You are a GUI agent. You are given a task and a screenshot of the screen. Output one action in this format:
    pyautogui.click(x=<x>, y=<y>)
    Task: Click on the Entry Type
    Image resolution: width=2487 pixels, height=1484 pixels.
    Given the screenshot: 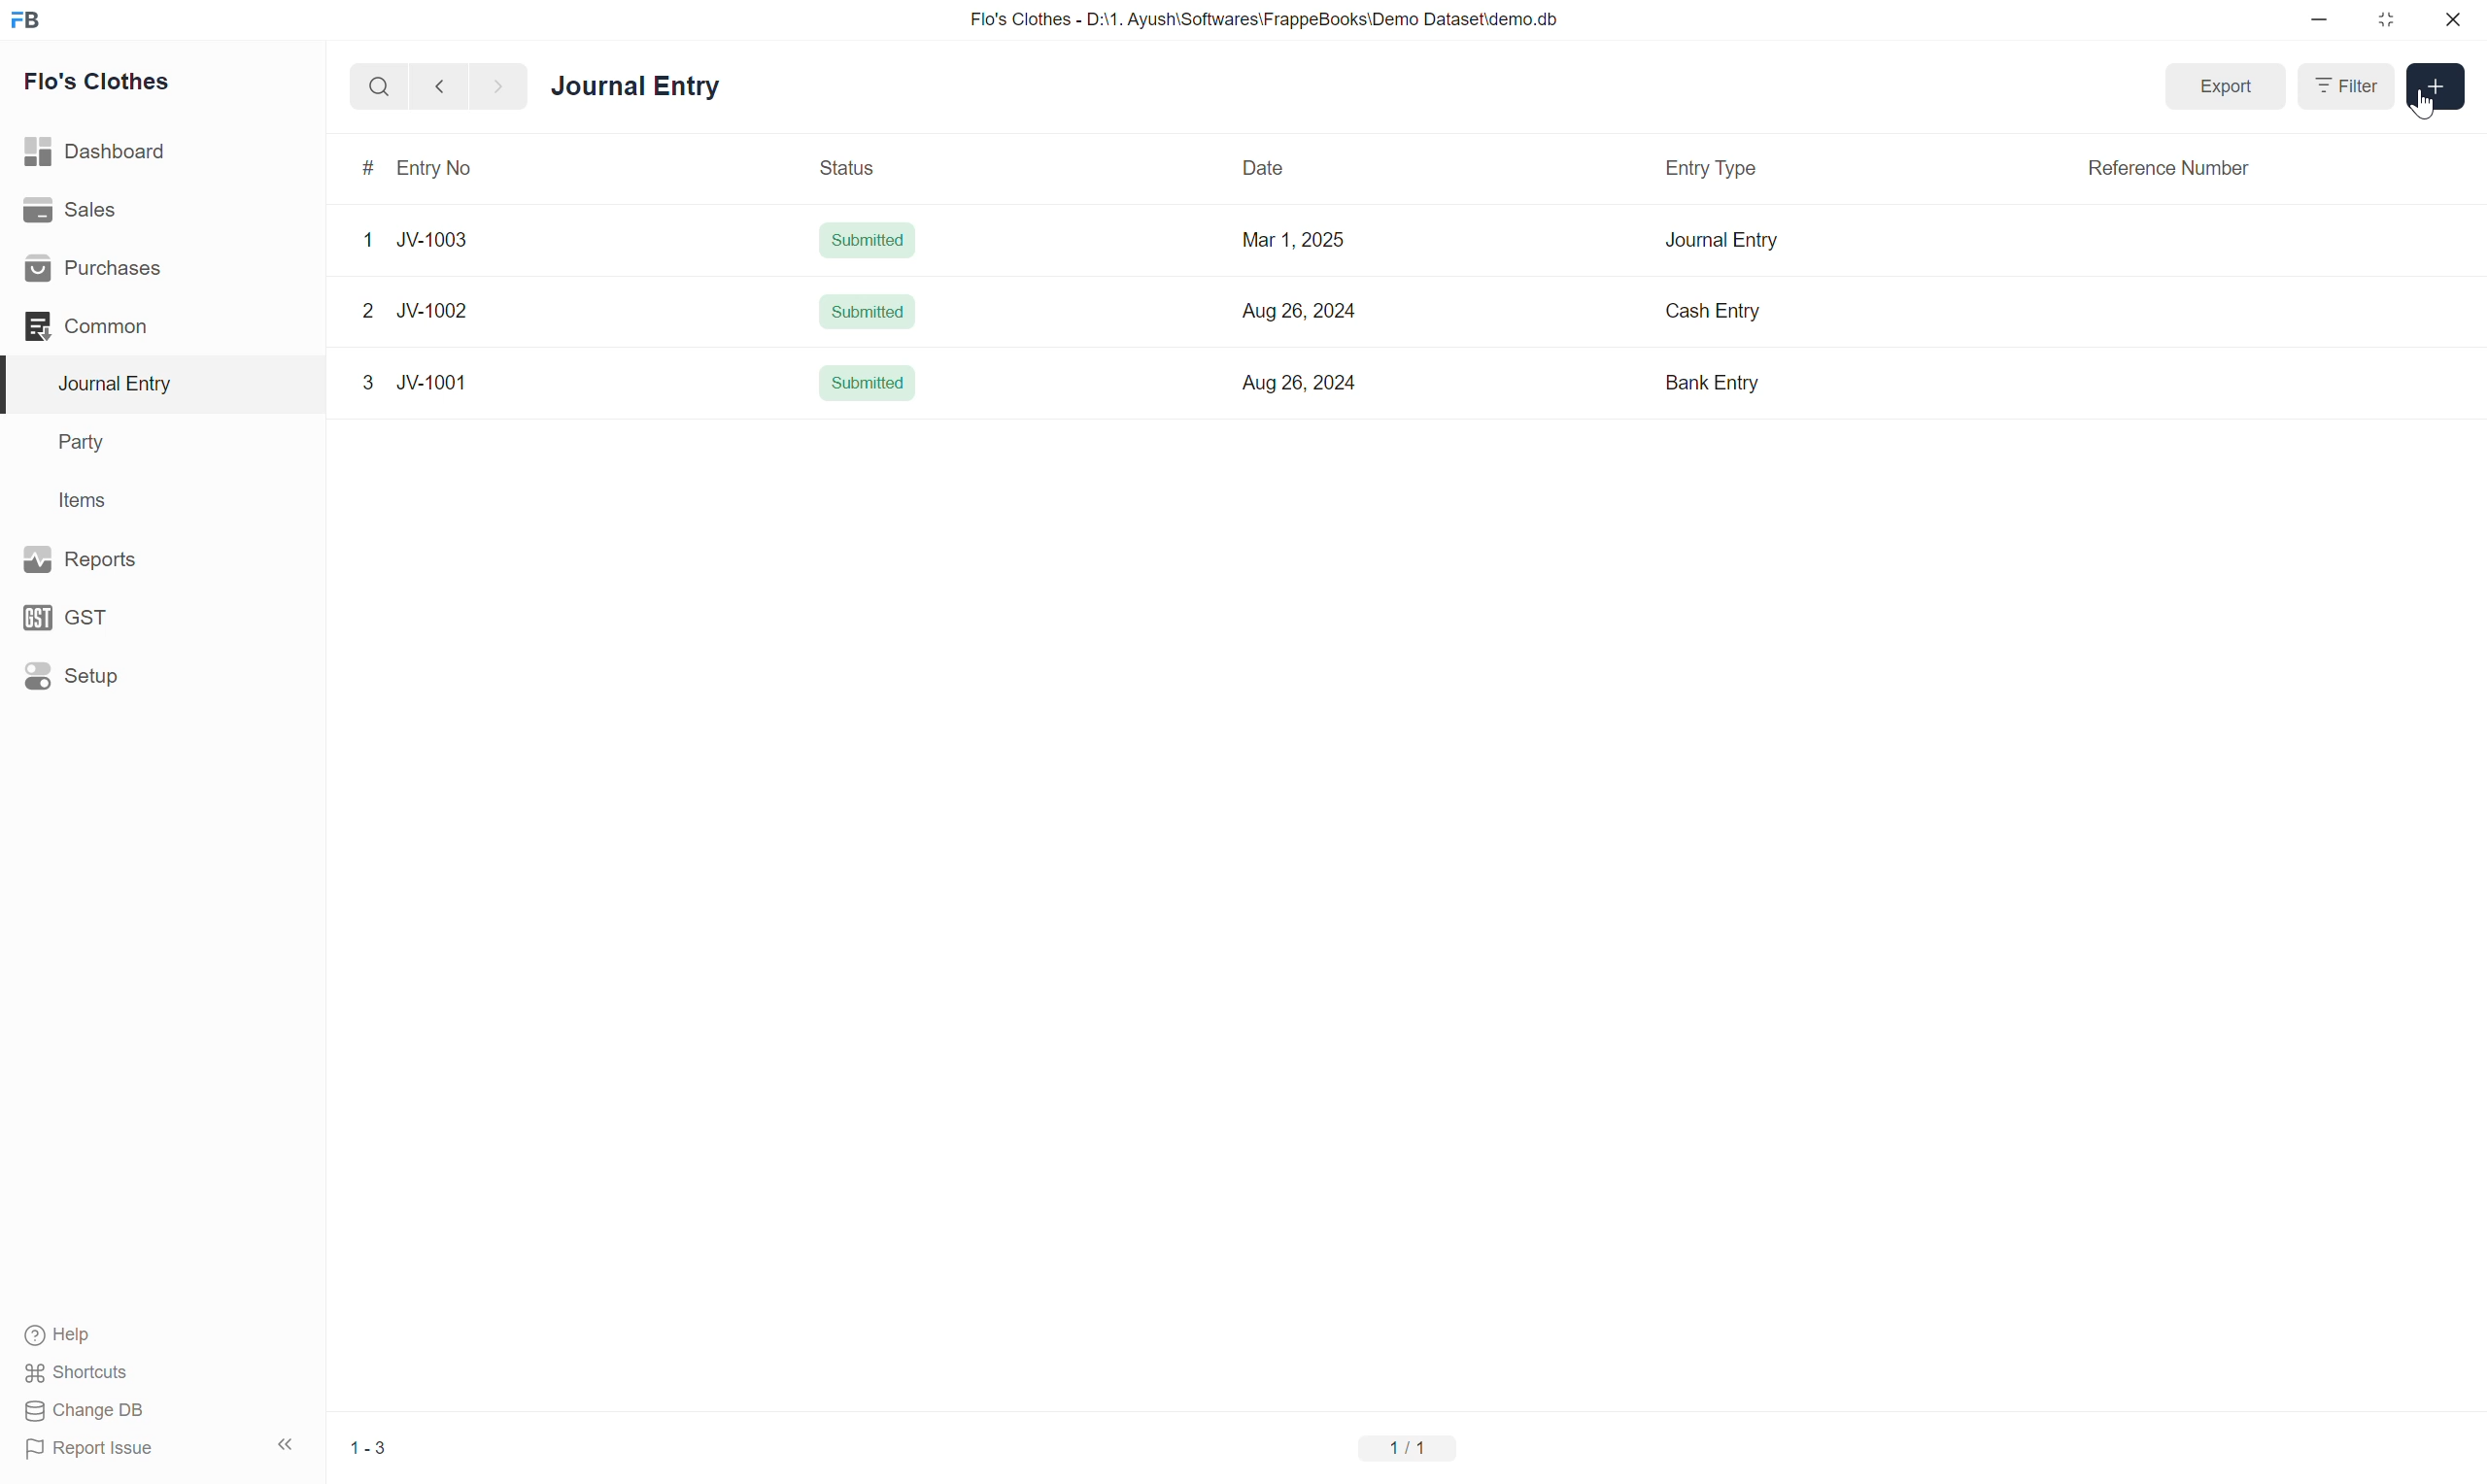 What is the action you would take?
    pyautogui.click(x=1712, y=169)
    